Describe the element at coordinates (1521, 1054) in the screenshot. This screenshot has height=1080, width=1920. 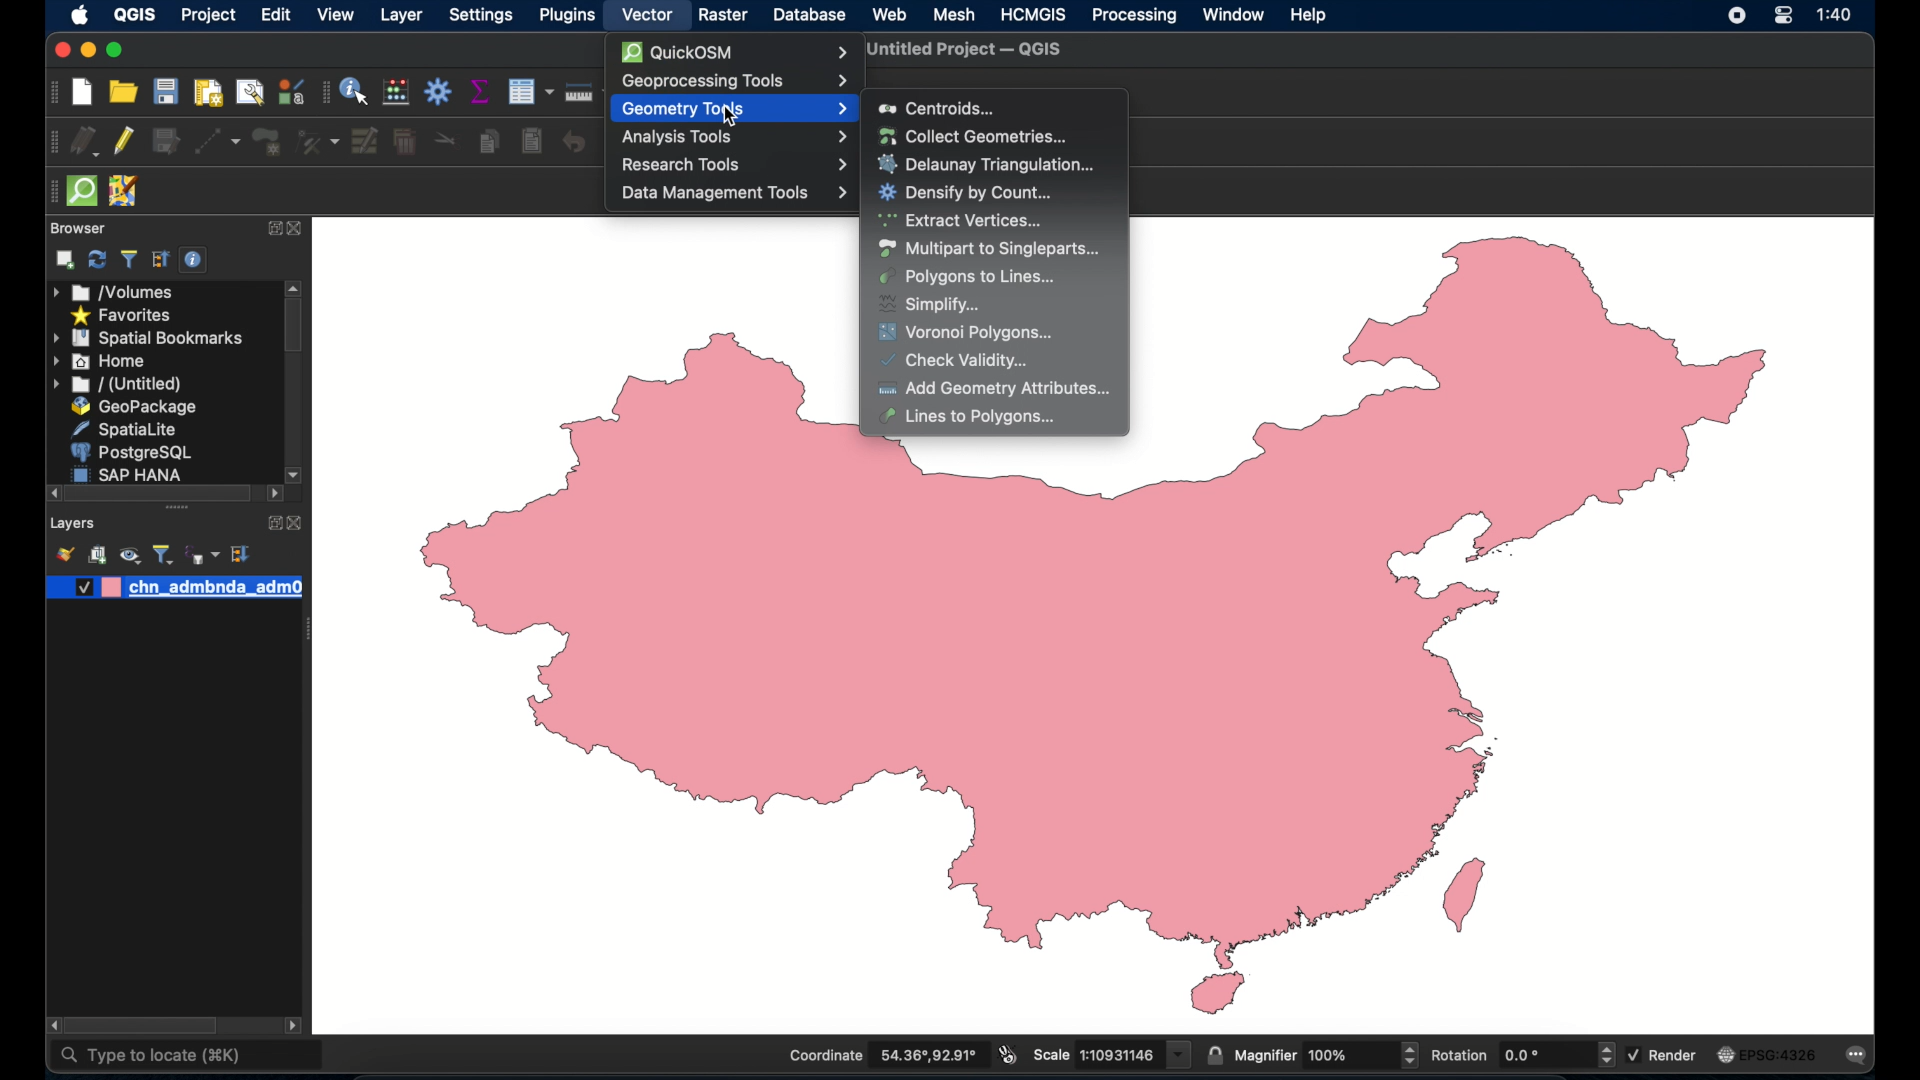
I see `rotation` at that location.